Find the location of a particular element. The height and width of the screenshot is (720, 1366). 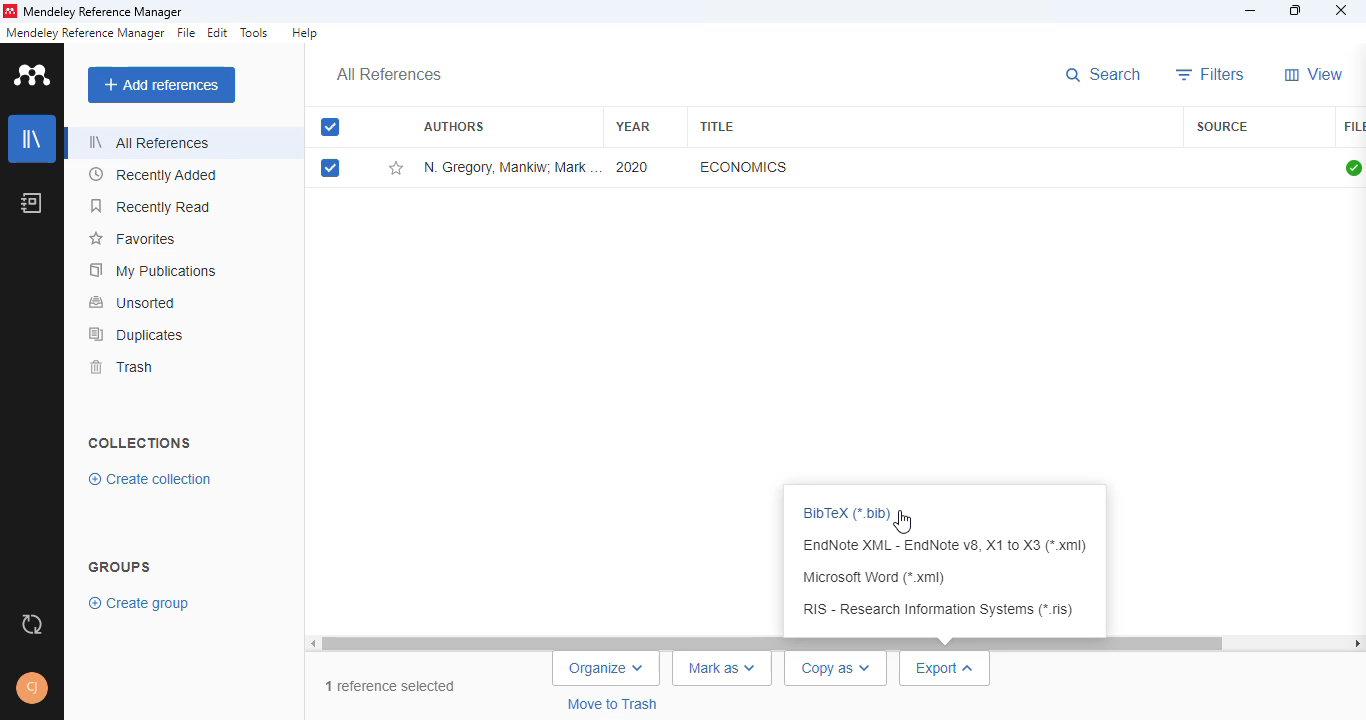

move to trash is located at coordinates (615, 704).